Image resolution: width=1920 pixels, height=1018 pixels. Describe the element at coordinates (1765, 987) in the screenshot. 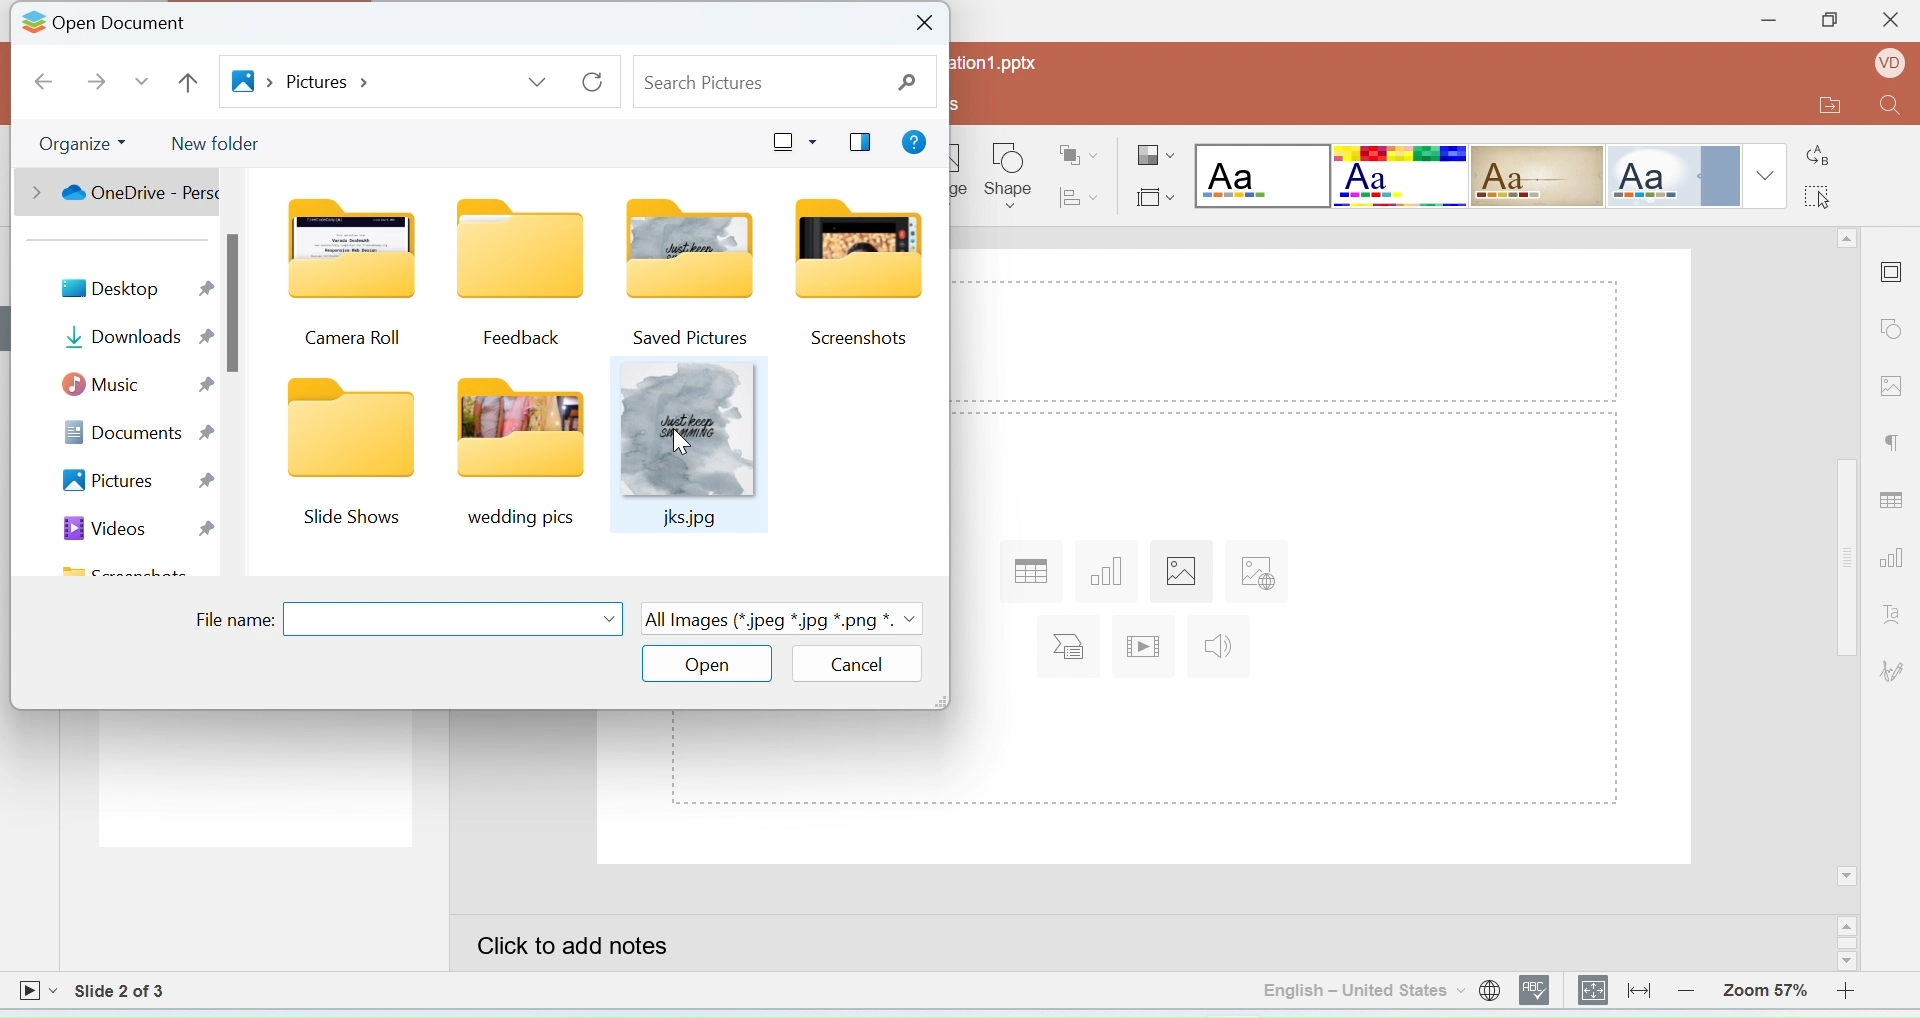

I see `Zoom` at that location.